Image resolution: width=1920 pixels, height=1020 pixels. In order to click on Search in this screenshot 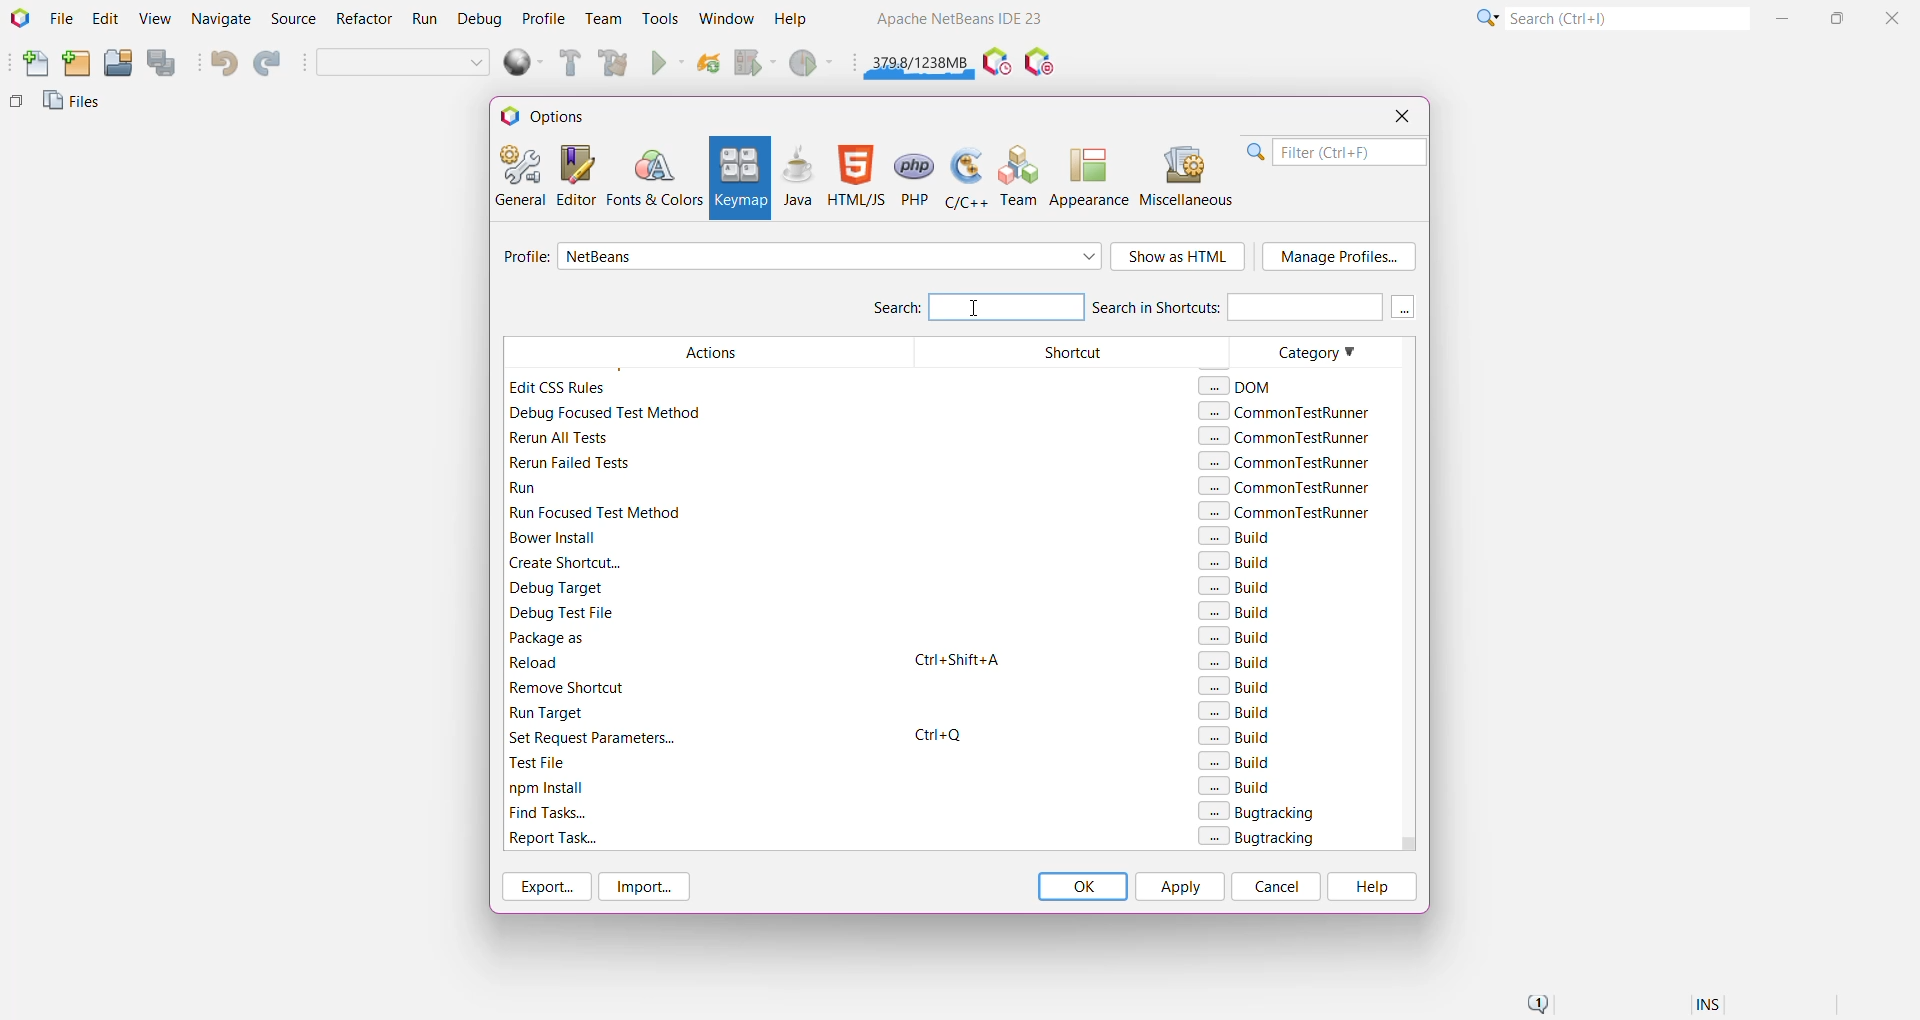, I will do `click(1626, 17)`.